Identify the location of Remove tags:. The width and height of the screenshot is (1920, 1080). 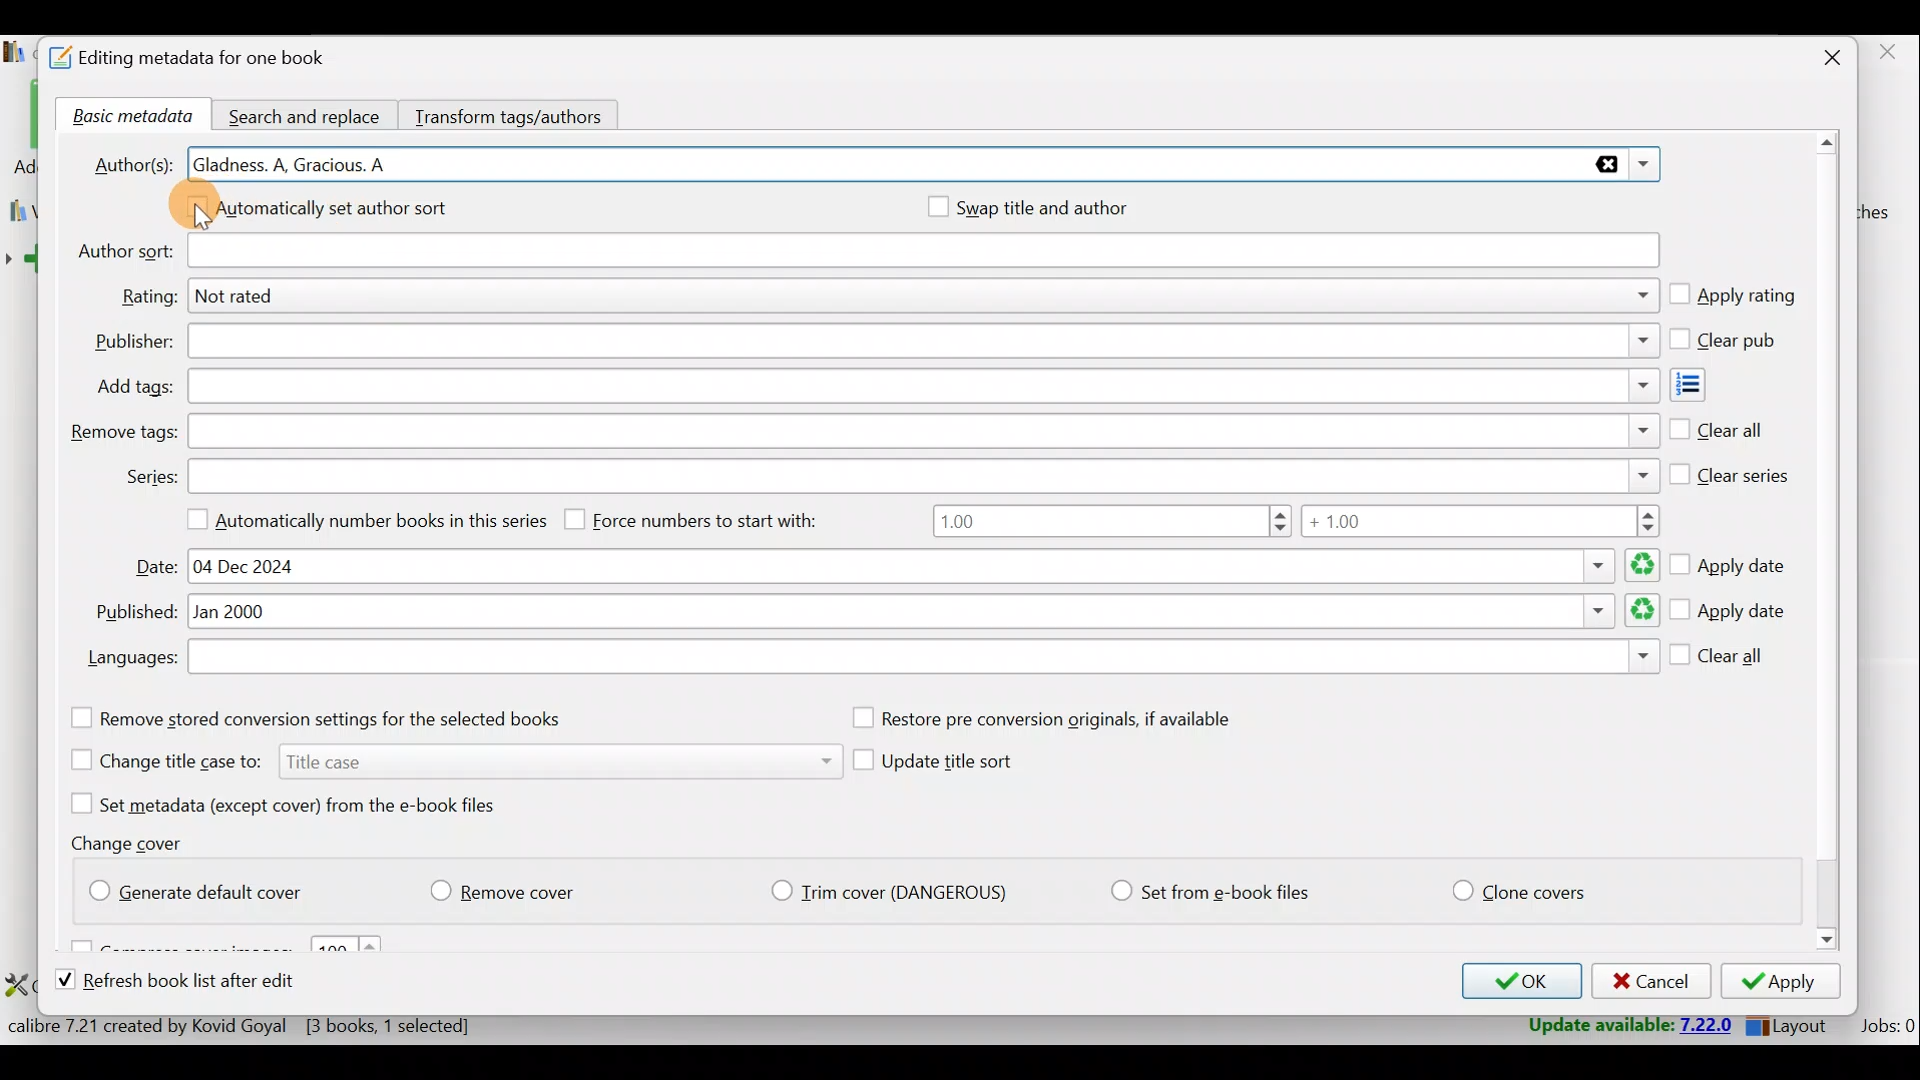
(122, 433).